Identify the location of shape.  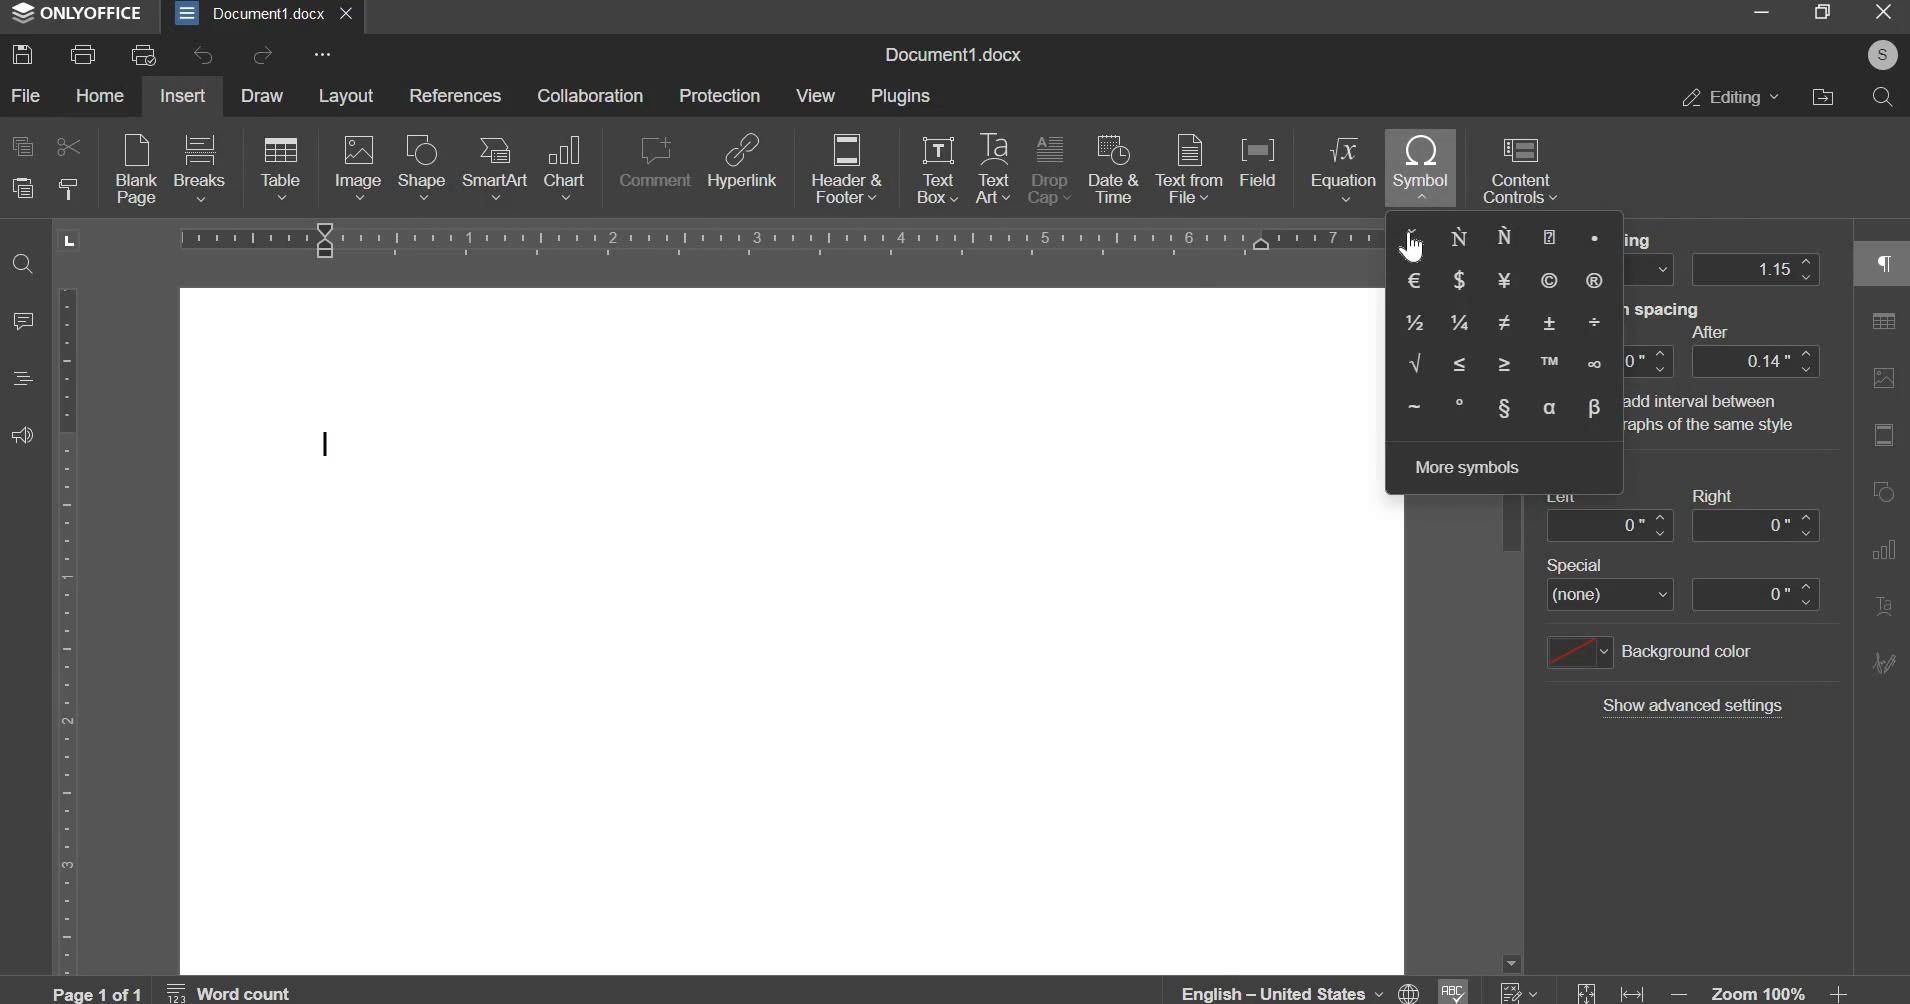
(422, 164).